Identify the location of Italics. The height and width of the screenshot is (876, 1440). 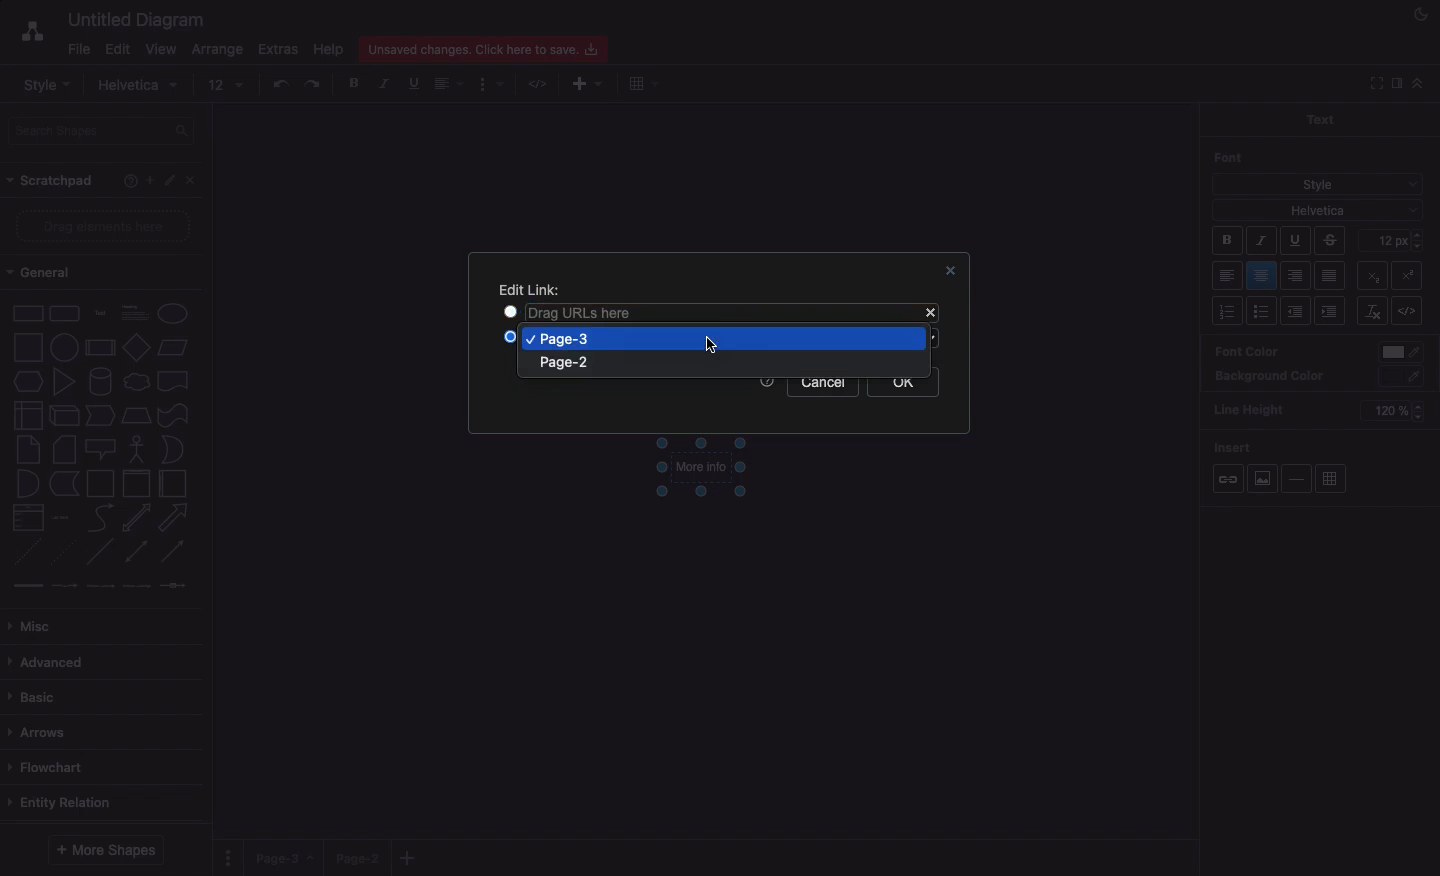
(385, 83).